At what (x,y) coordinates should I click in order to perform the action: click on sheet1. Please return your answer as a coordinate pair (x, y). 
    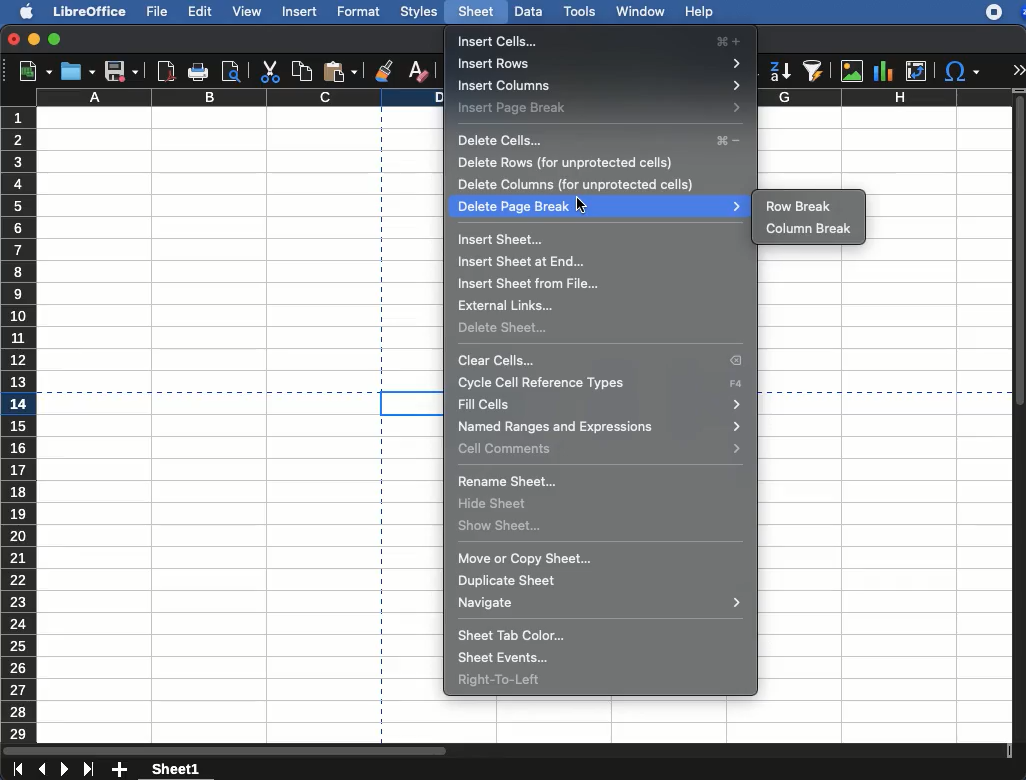
    Looking at the image, I should click on (177, 768).